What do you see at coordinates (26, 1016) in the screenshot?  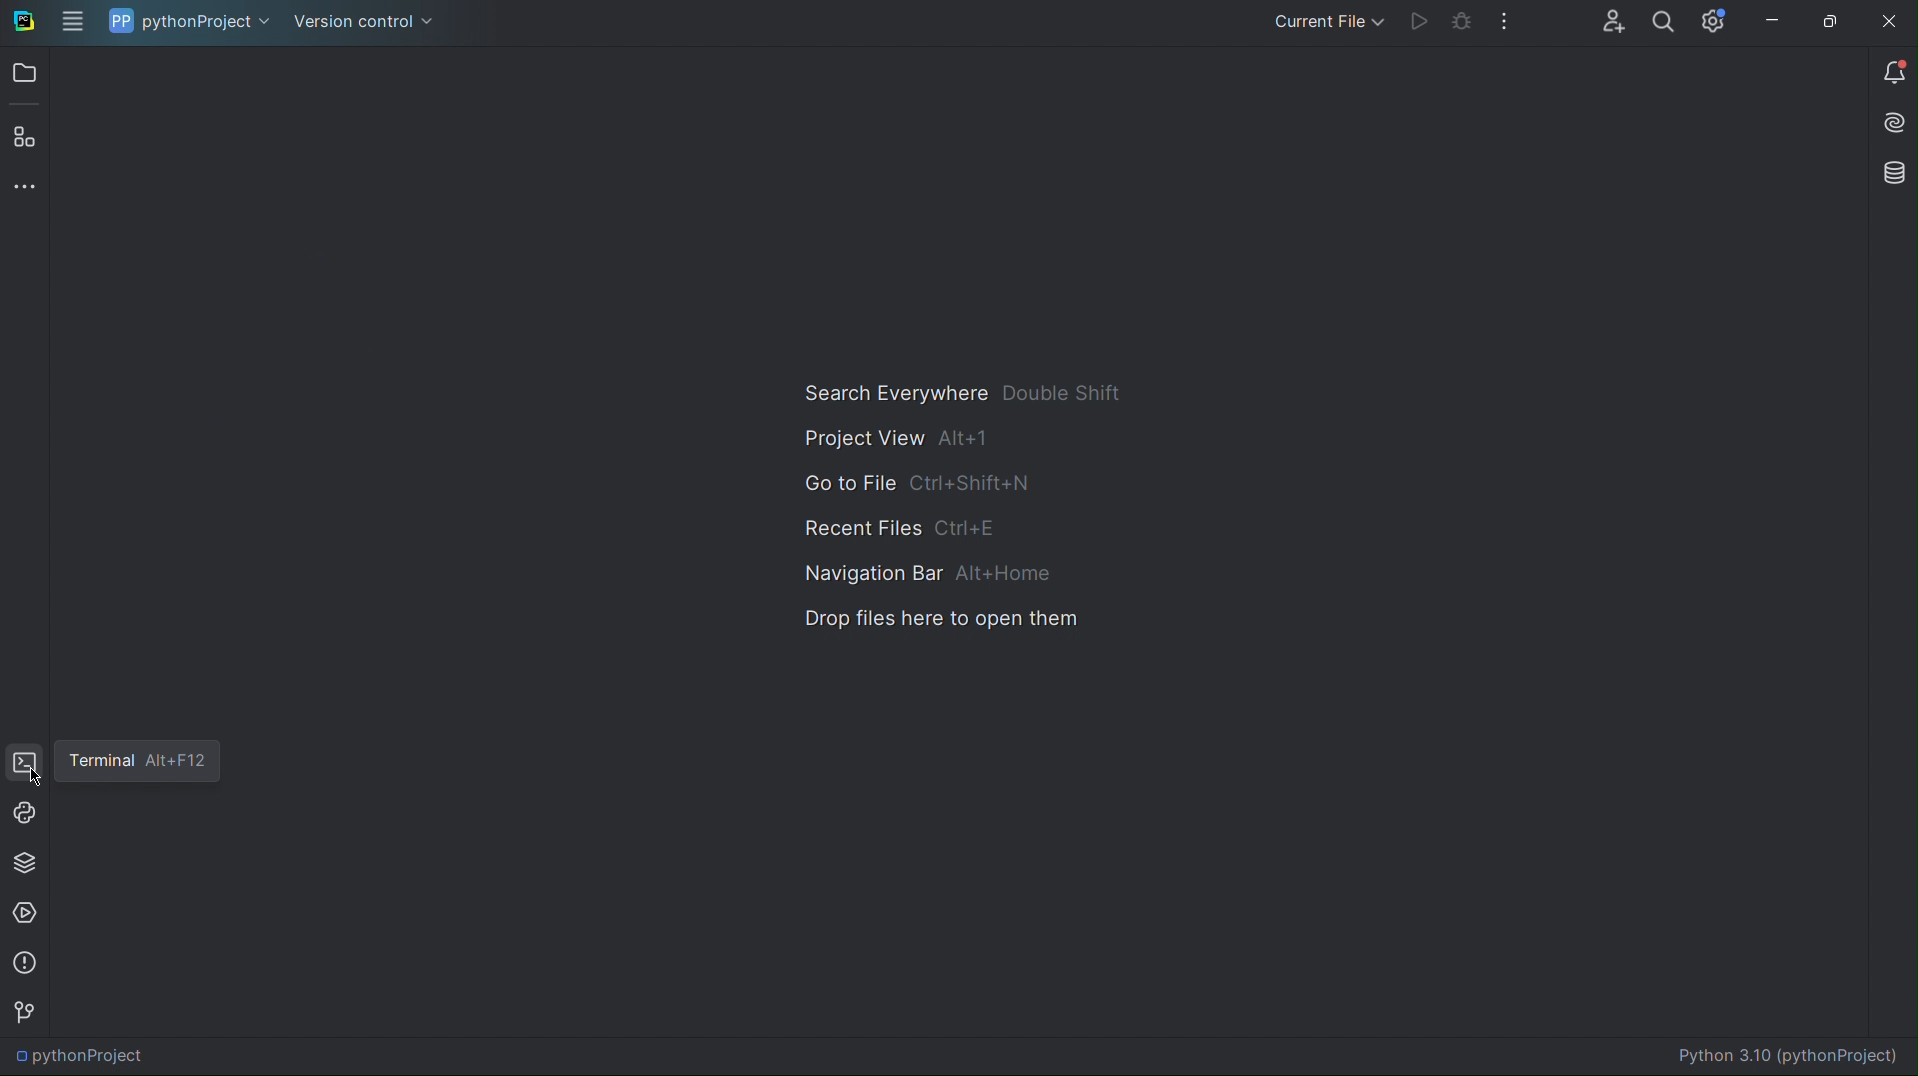 I see `Version Control` at bounding box center [26, 1016].